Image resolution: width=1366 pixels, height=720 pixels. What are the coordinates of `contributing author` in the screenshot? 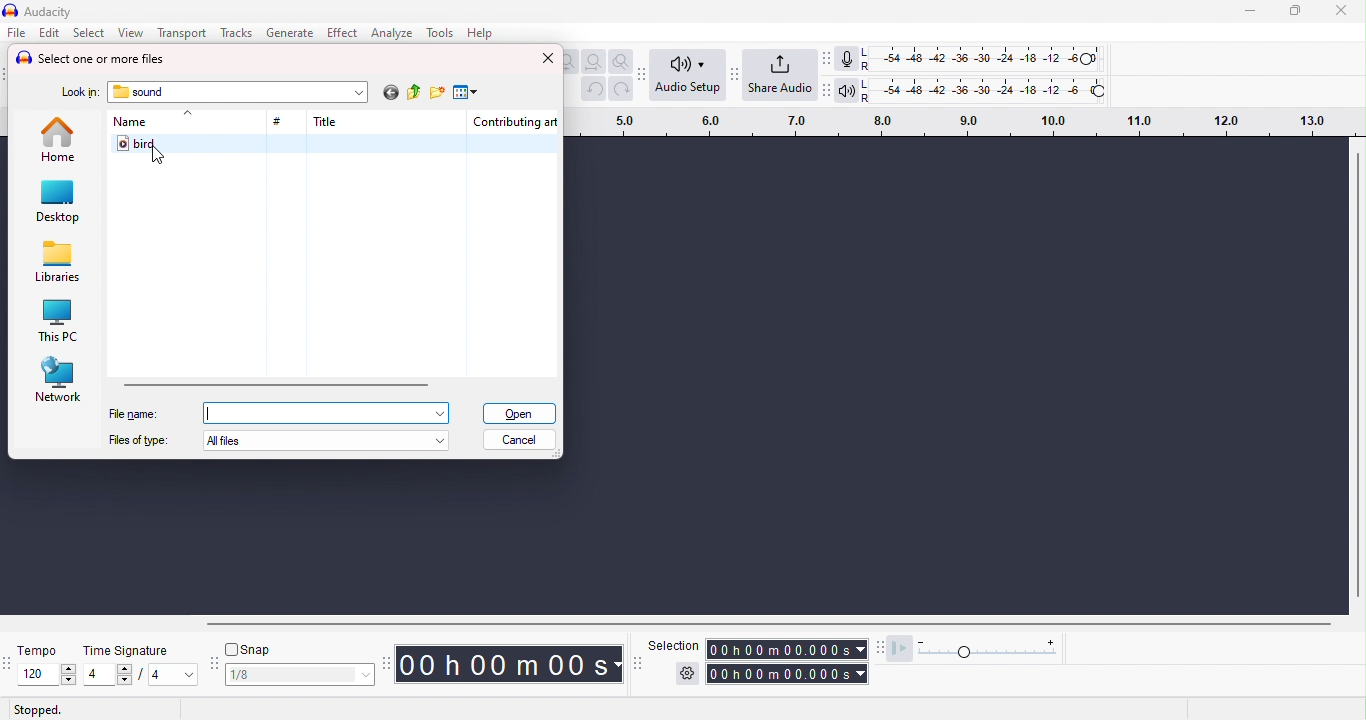 It's located at (514, 121).